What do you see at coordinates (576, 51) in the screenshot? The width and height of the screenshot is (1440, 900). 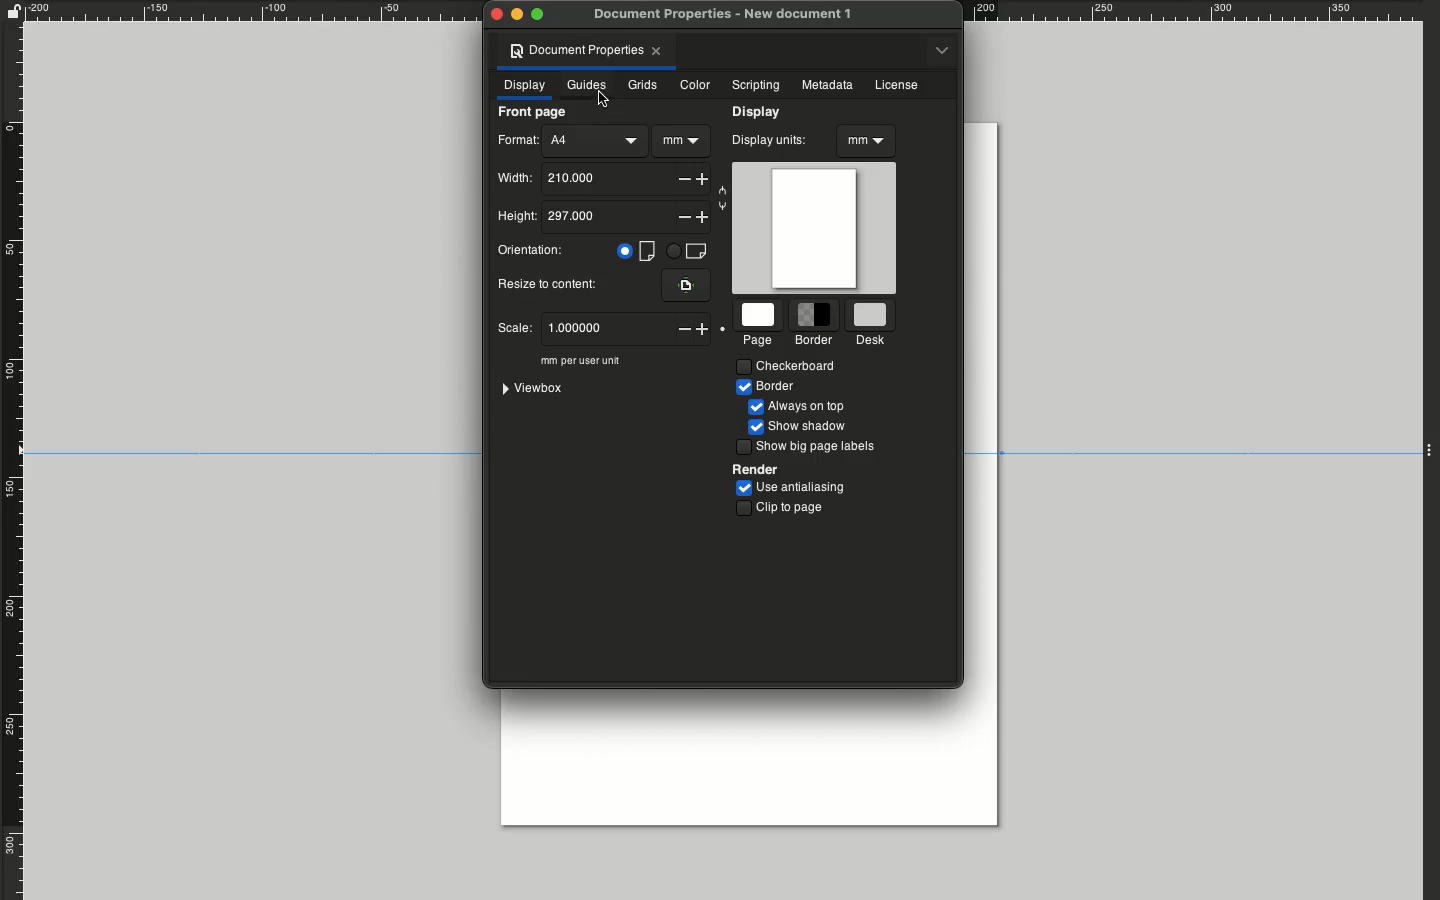 I see `Document properties` at bounding box center [576, 51].